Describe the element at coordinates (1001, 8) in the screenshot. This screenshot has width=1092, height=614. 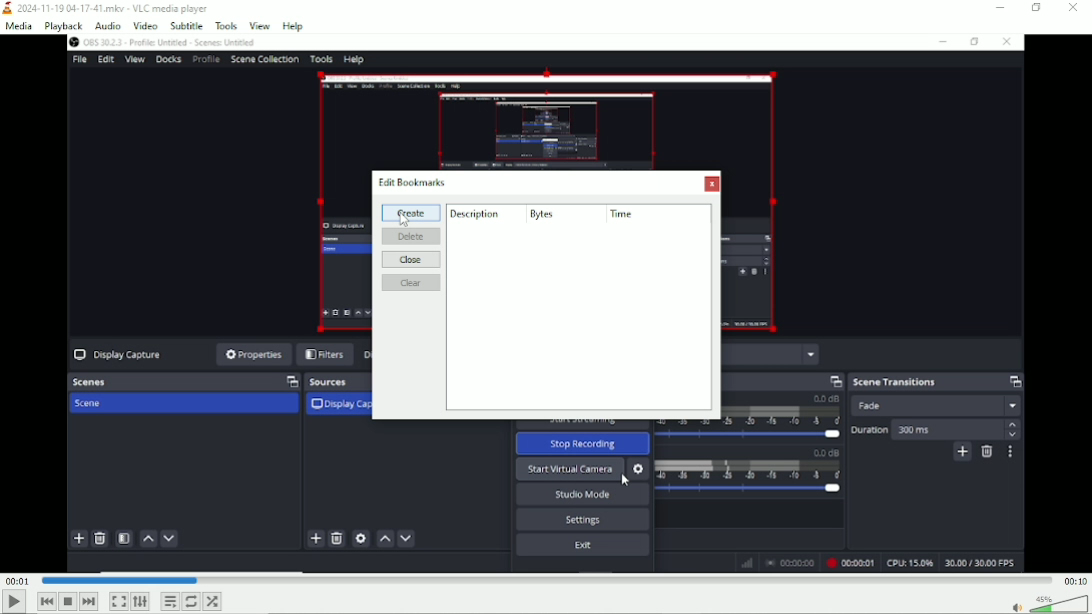
I see `Minimize` at that location.